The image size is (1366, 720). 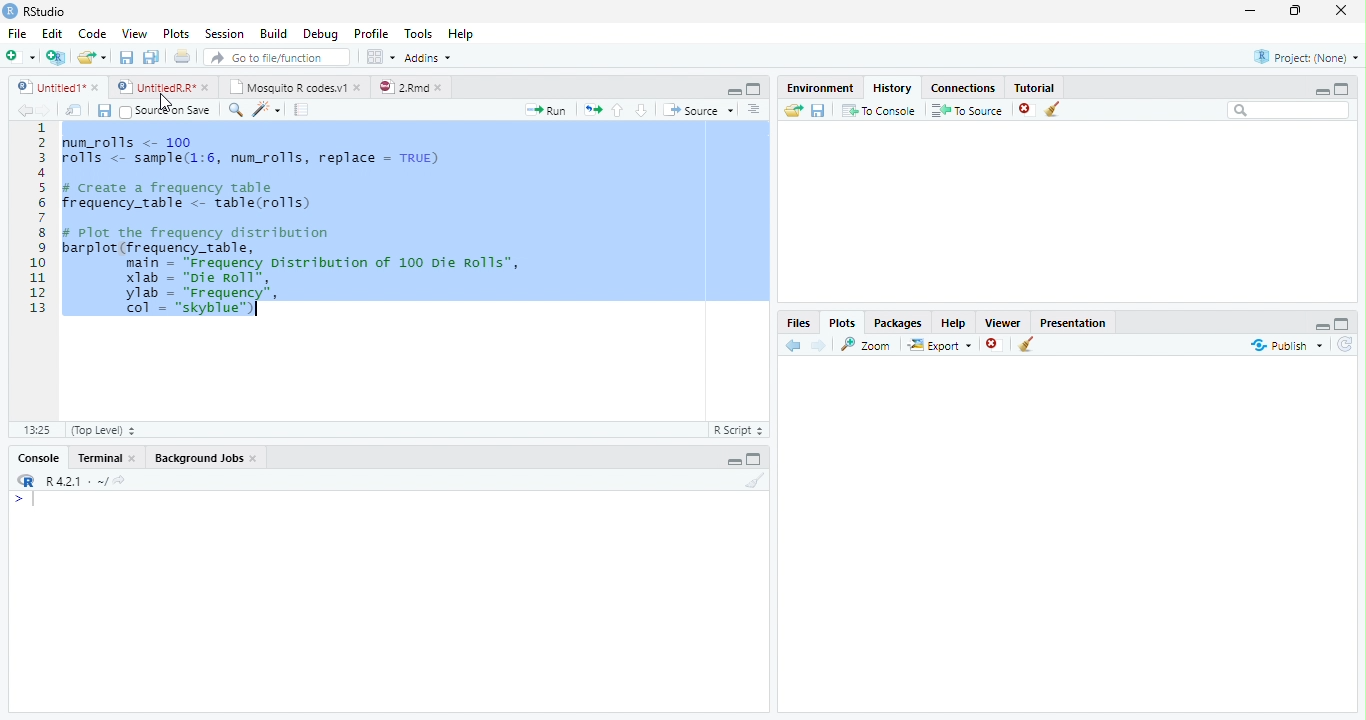 What do you see at coordinates (165, 103) in the screenshot?
I see `Mouse Cursor` at bounding box center [165, 103].